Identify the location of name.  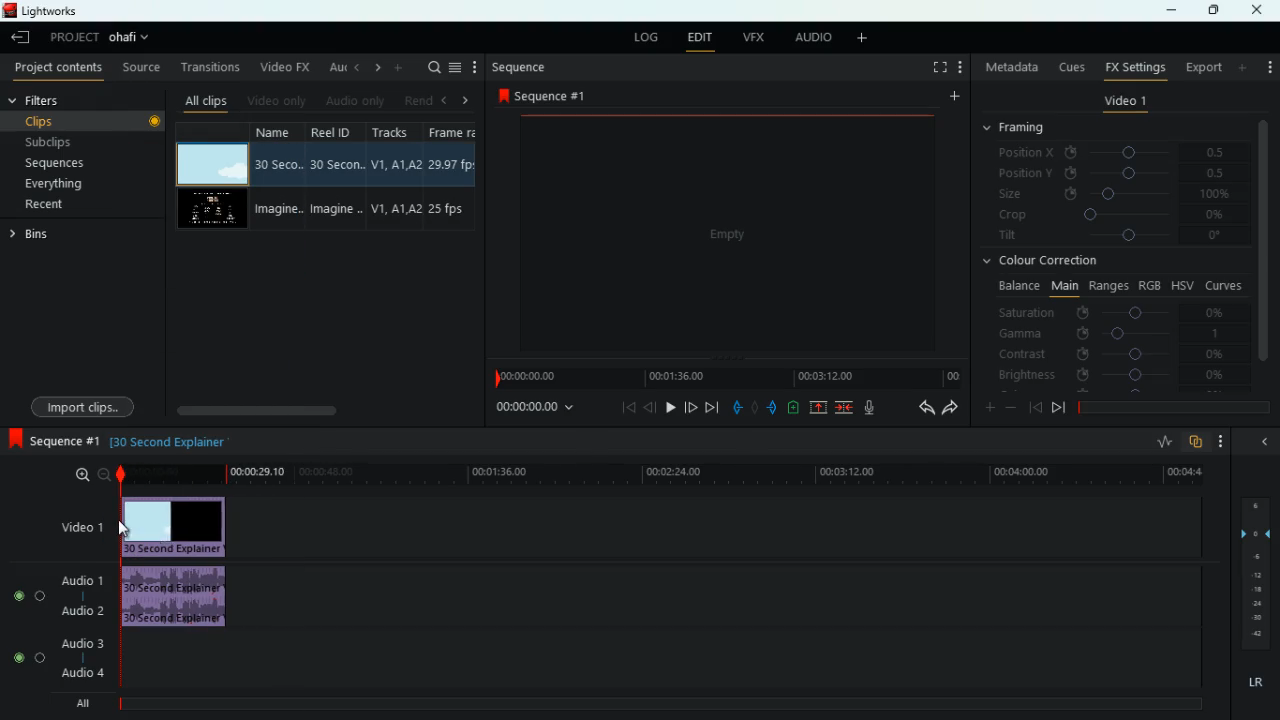
(276, 177).